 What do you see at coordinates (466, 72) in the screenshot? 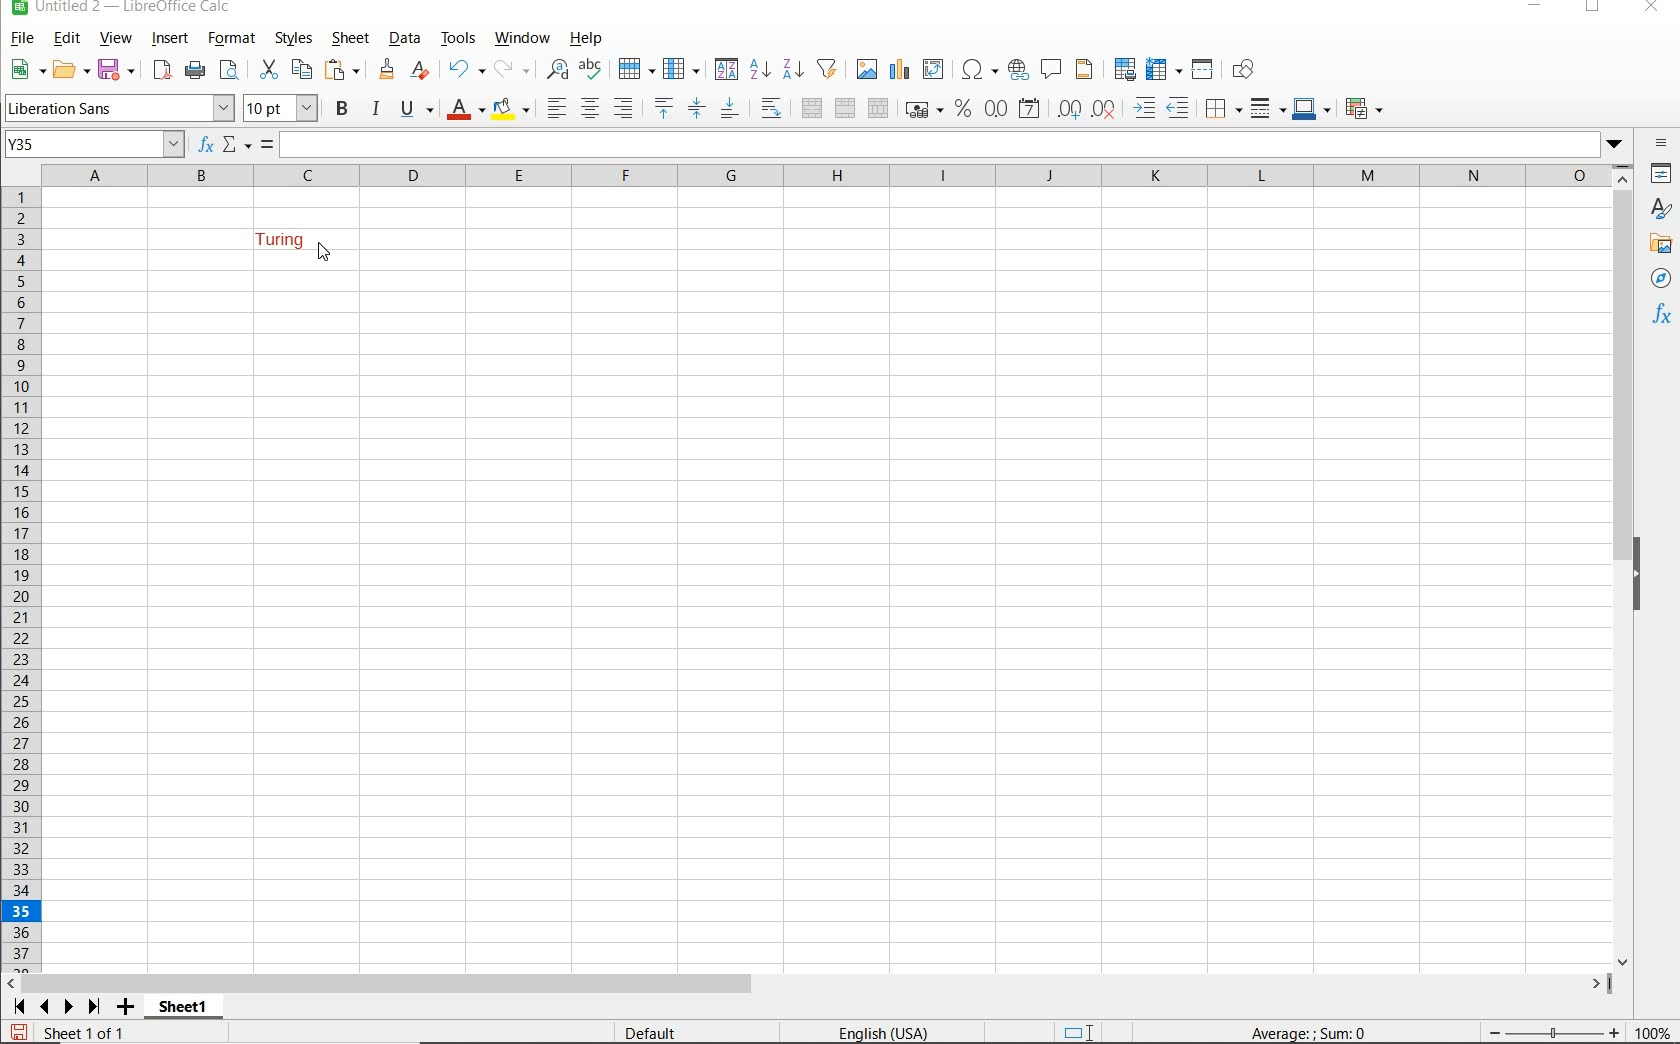
I see `REDO` at bounding box center [466, 72].